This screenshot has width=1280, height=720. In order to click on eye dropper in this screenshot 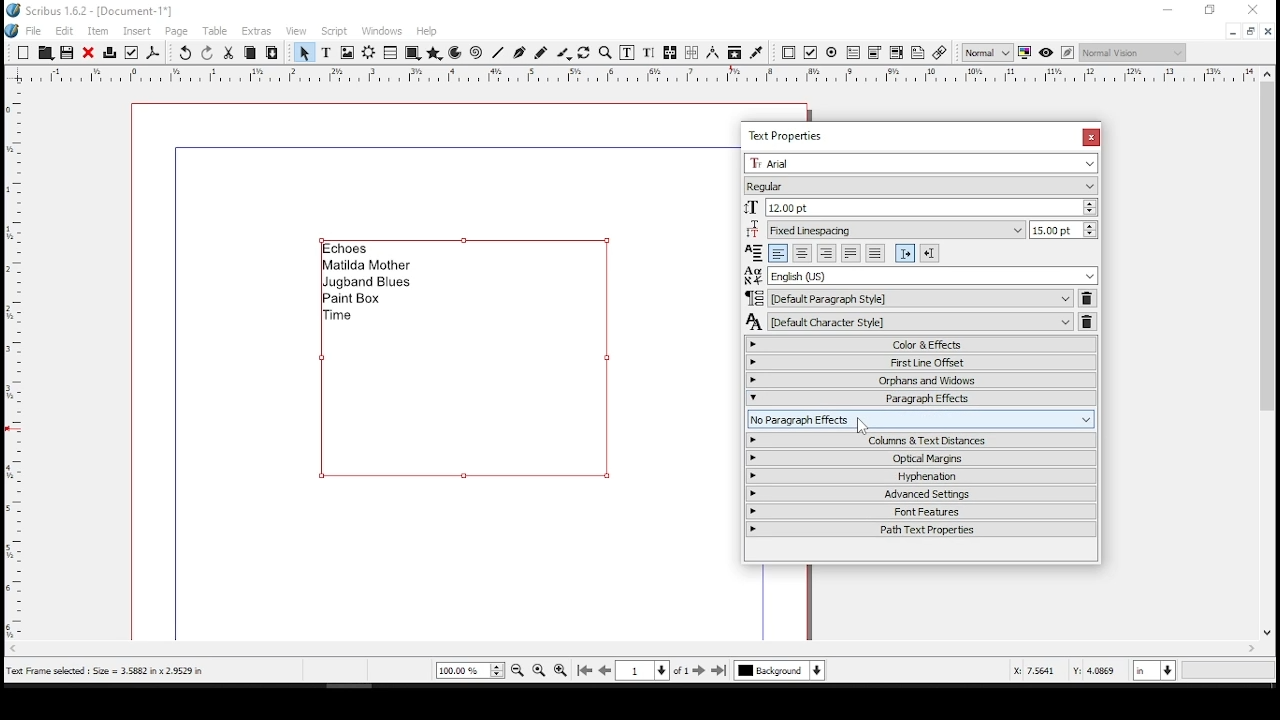, I will do `click(756, 52)`.